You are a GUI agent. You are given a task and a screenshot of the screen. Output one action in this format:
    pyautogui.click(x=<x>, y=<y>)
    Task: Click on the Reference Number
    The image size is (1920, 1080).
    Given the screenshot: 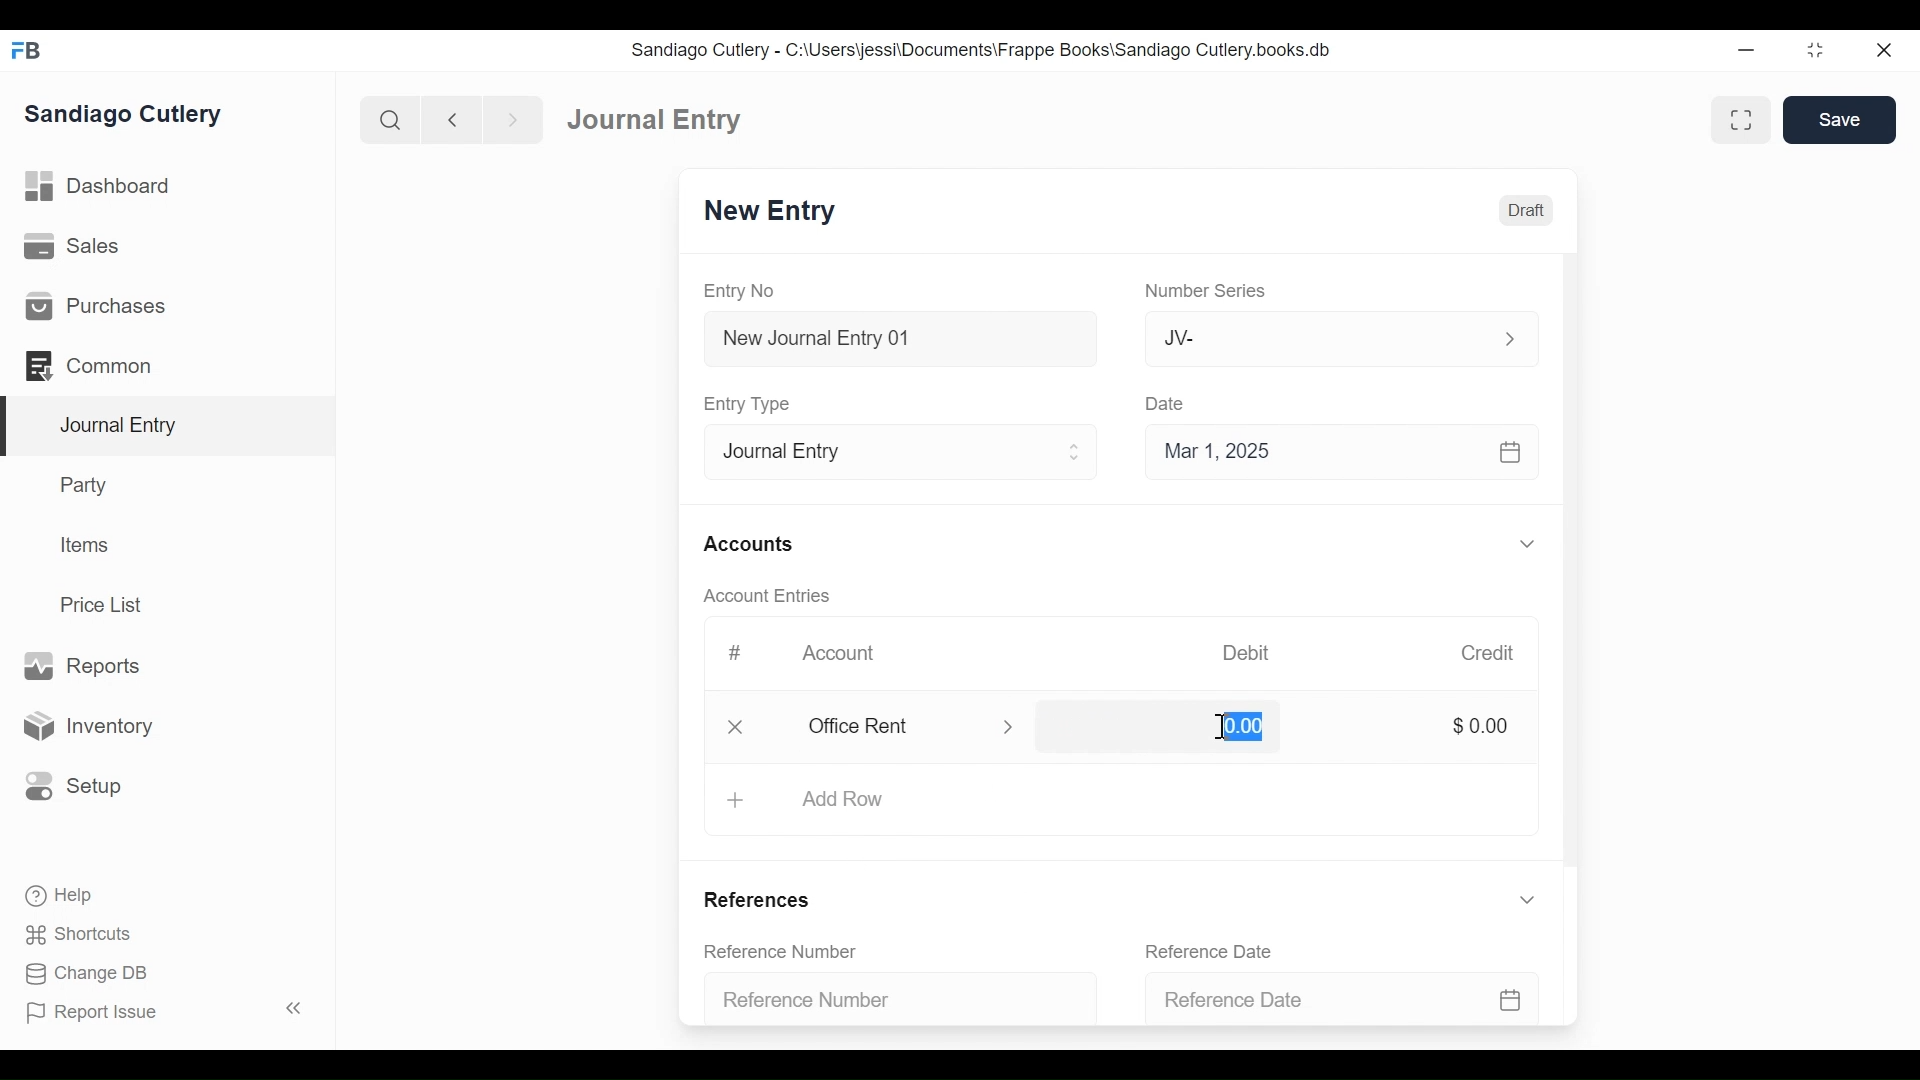 What is the action you would take?
    pyautogui.click(x=897, y=1001)
    